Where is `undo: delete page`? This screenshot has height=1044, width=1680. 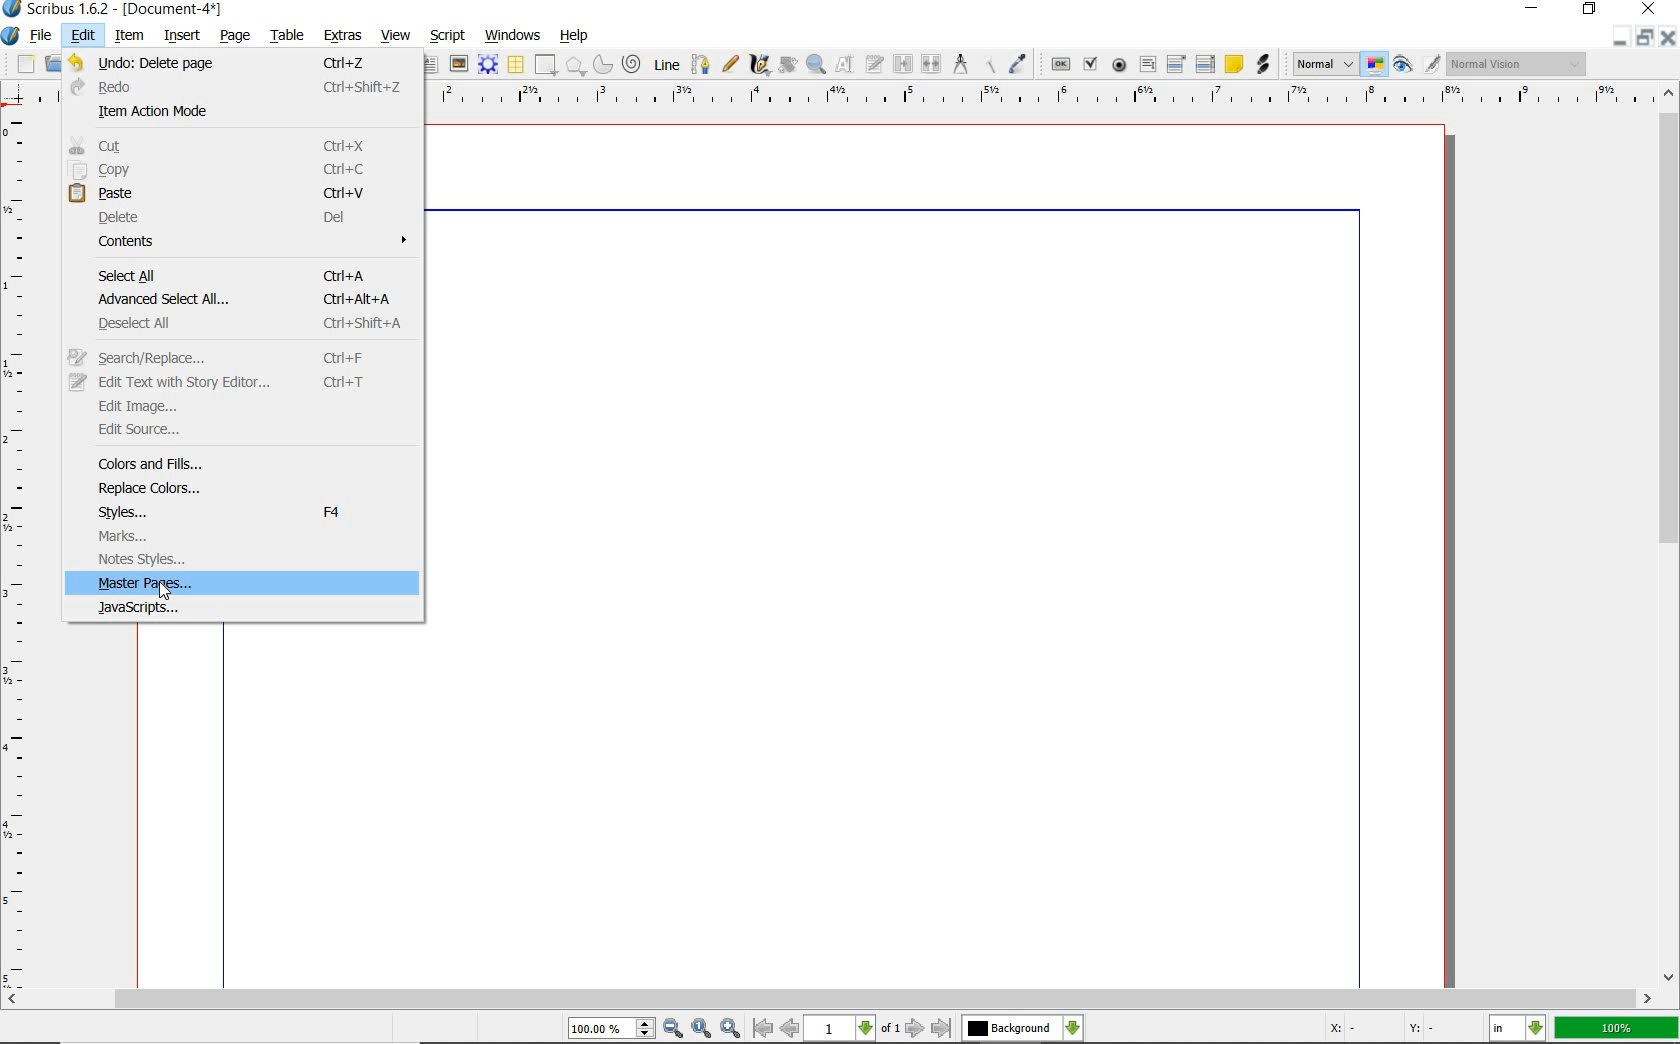 undo: delete page is located at coordinates (244, 60).